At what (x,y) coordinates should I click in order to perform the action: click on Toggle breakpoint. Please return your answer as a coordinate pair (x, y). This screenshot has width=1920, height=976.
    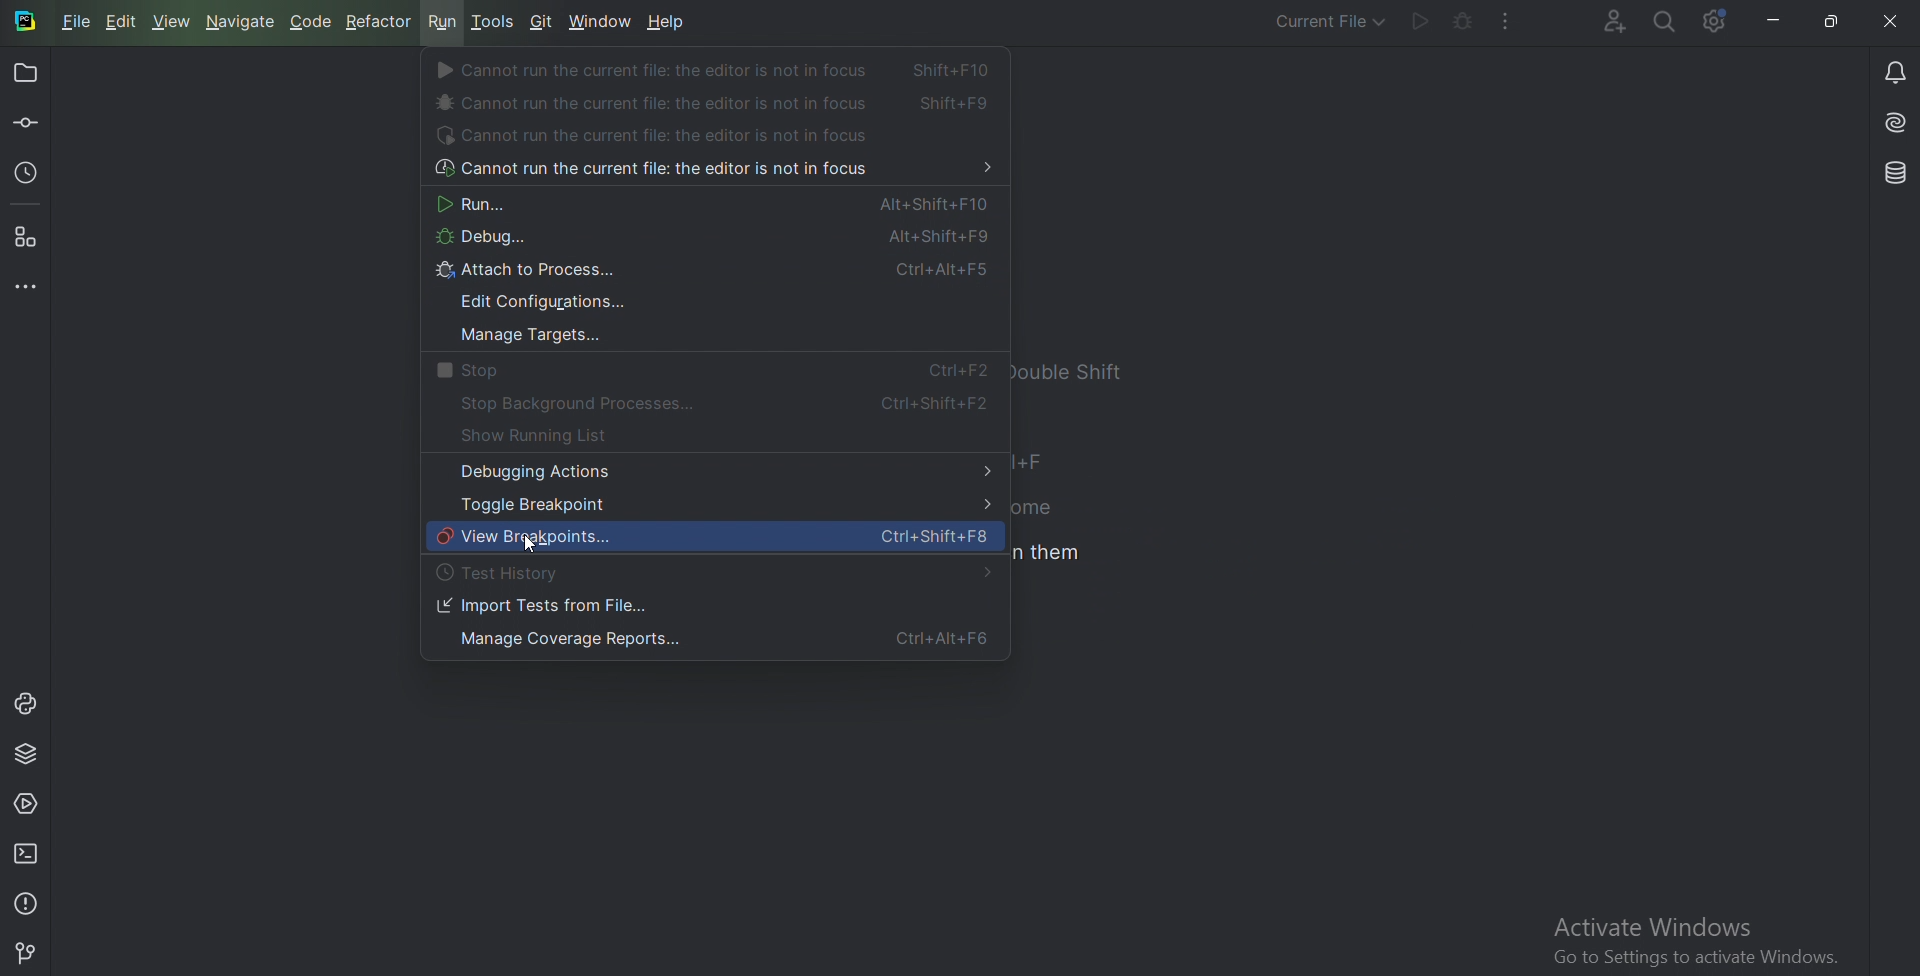
    Looking at the image, I should click on (718, 505).